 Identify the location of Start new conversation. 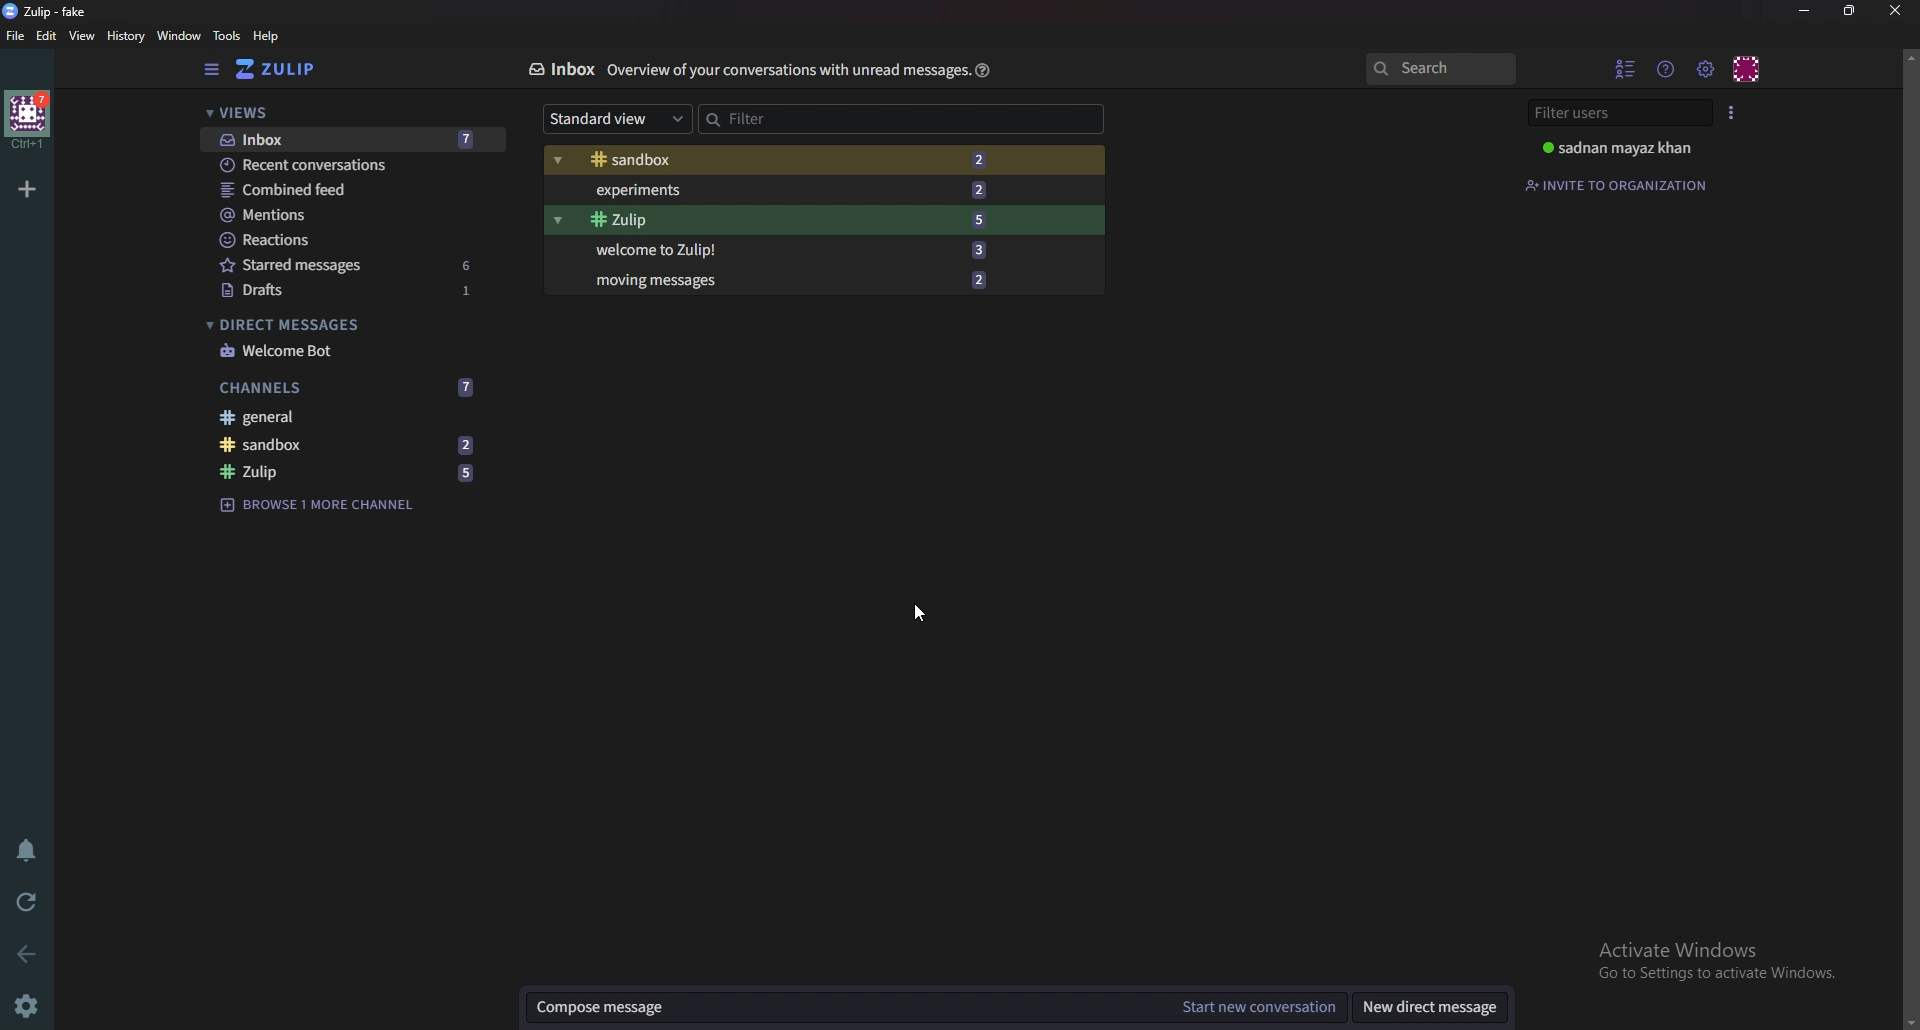
(1255, 1008).